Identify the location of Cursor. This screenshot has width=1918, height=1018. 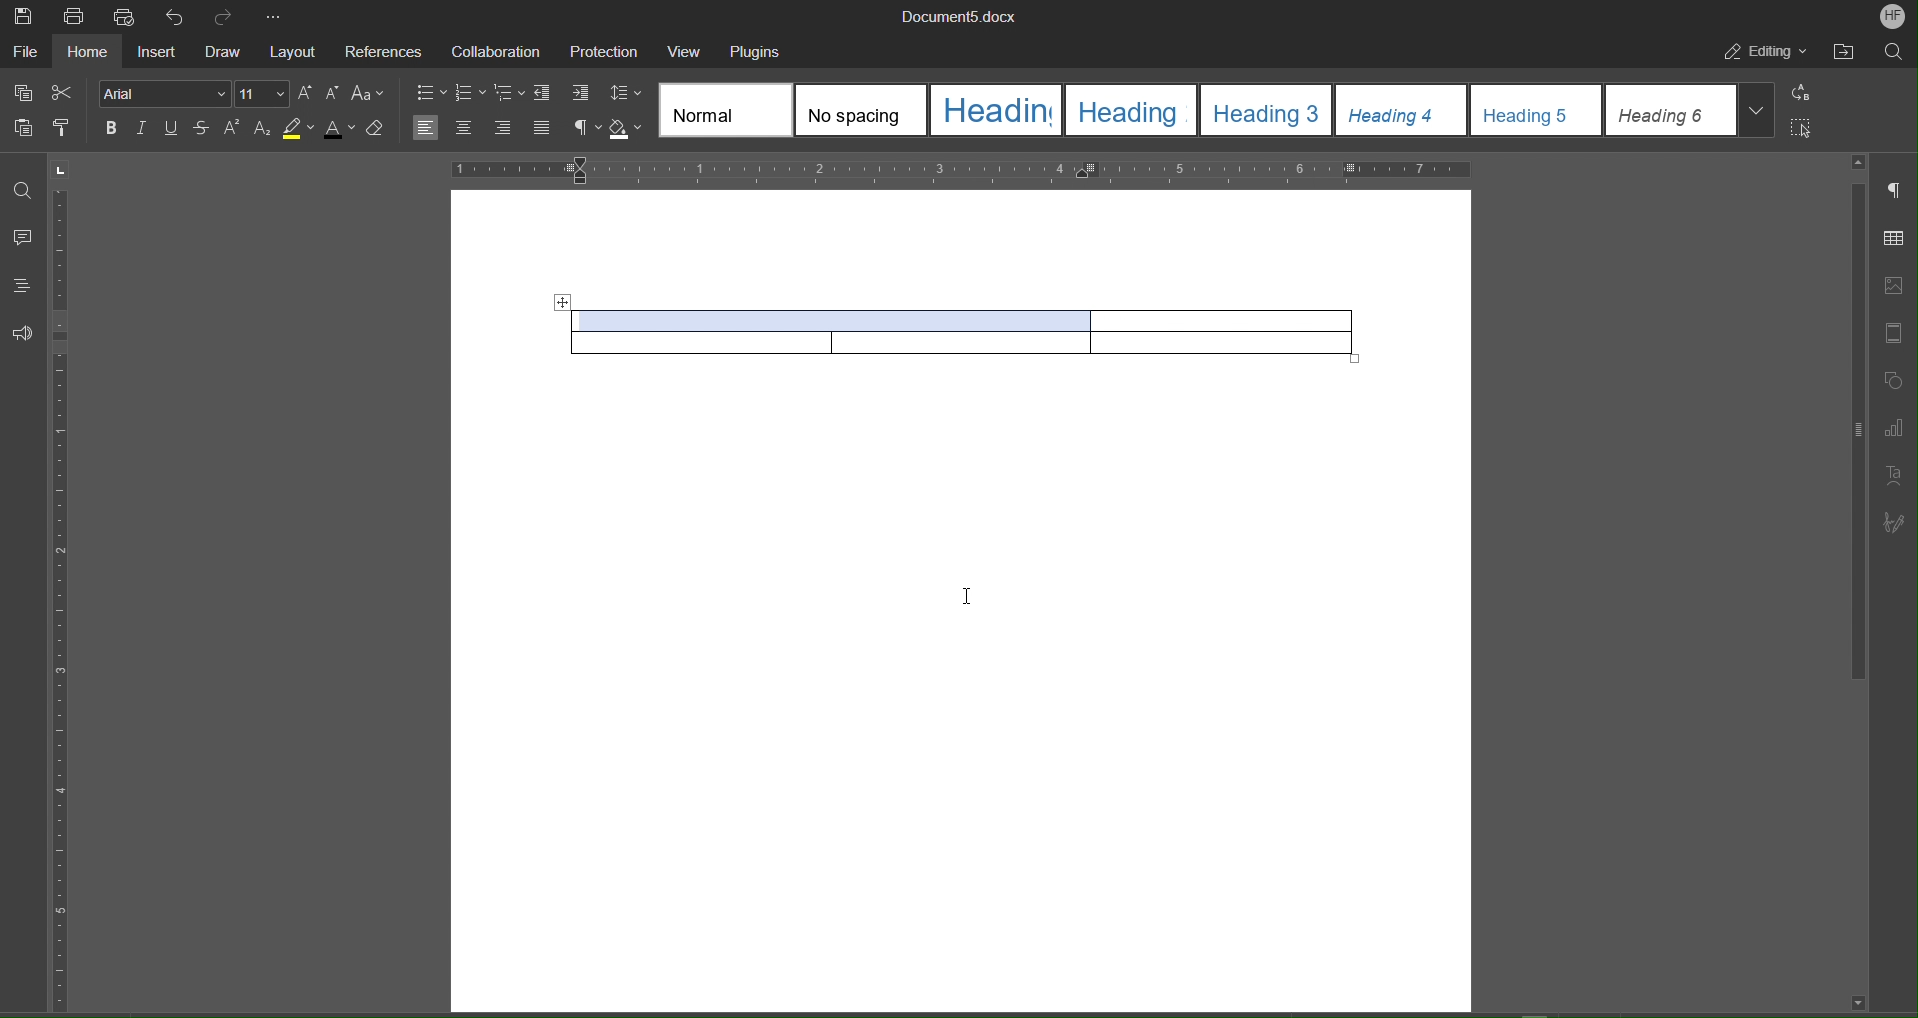
(968, 596).